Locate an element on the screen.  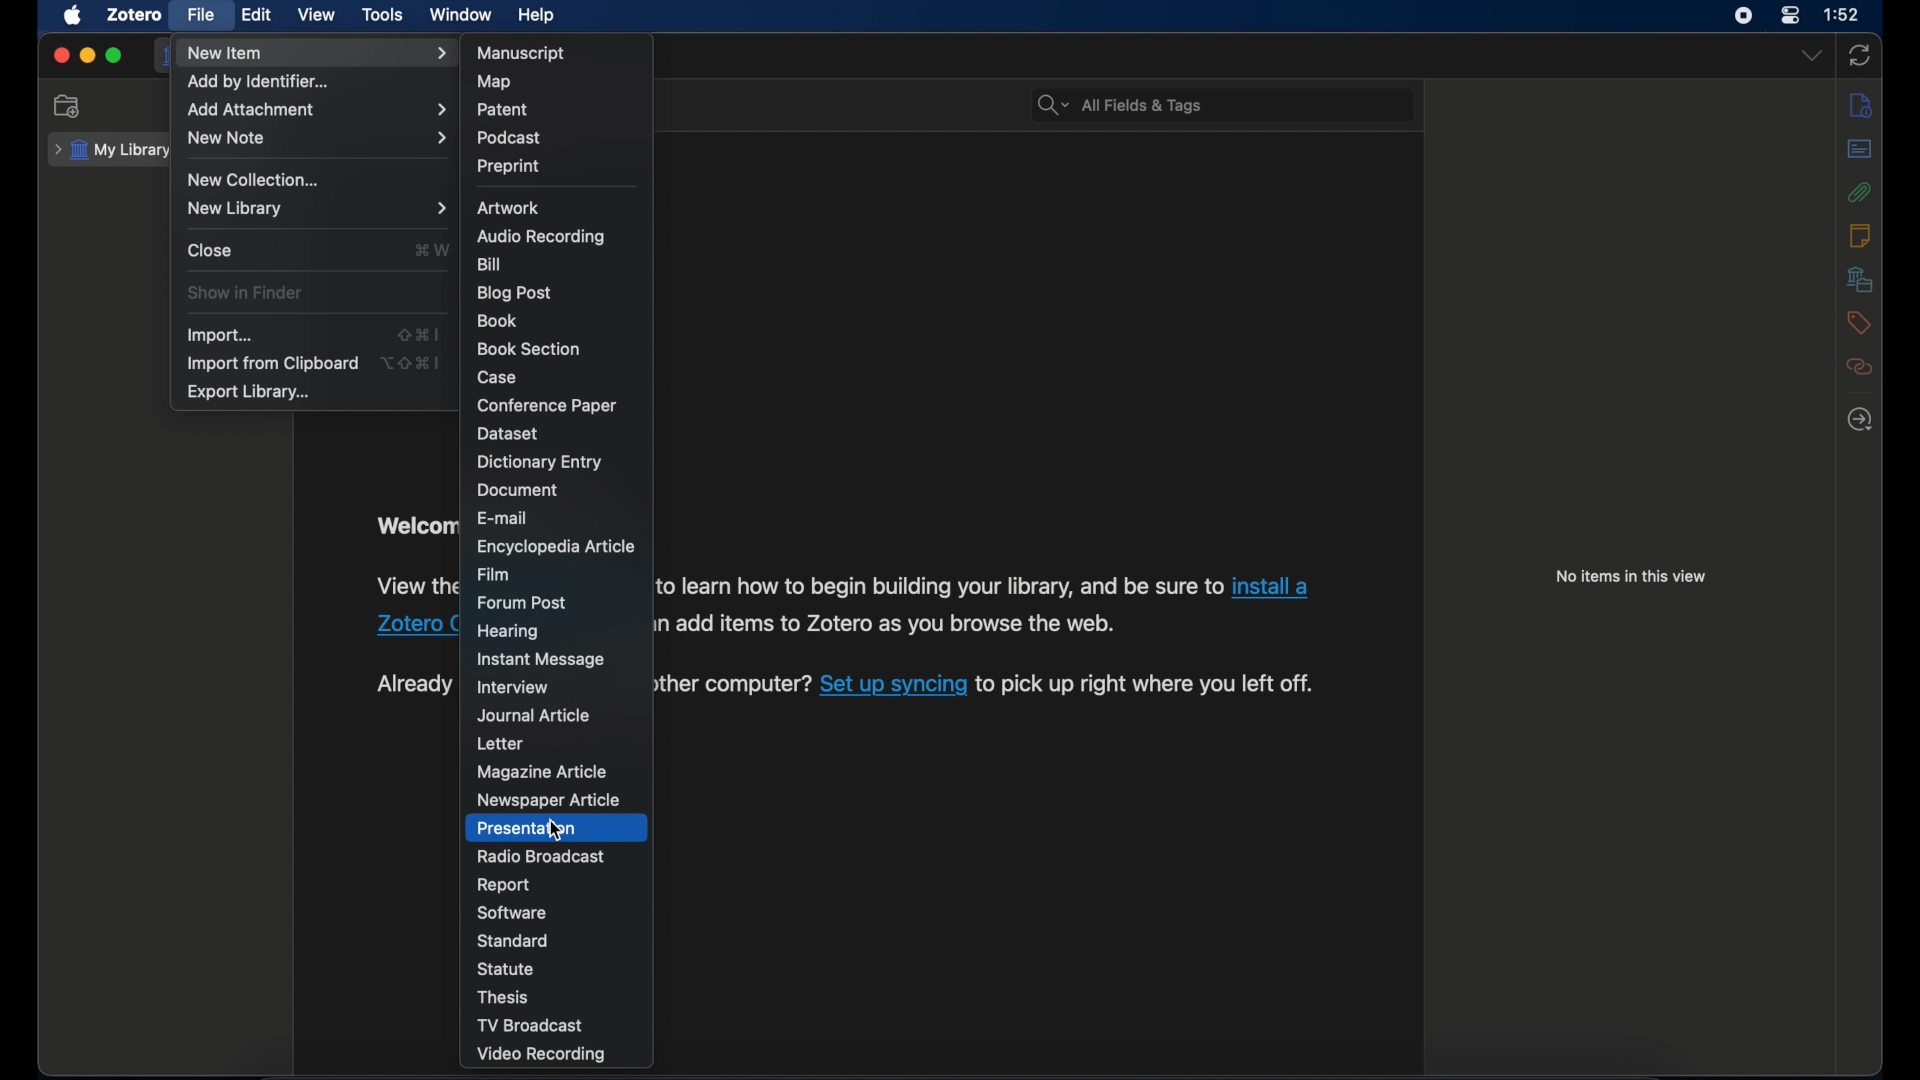
artwork is located at coordinates (509, 208).